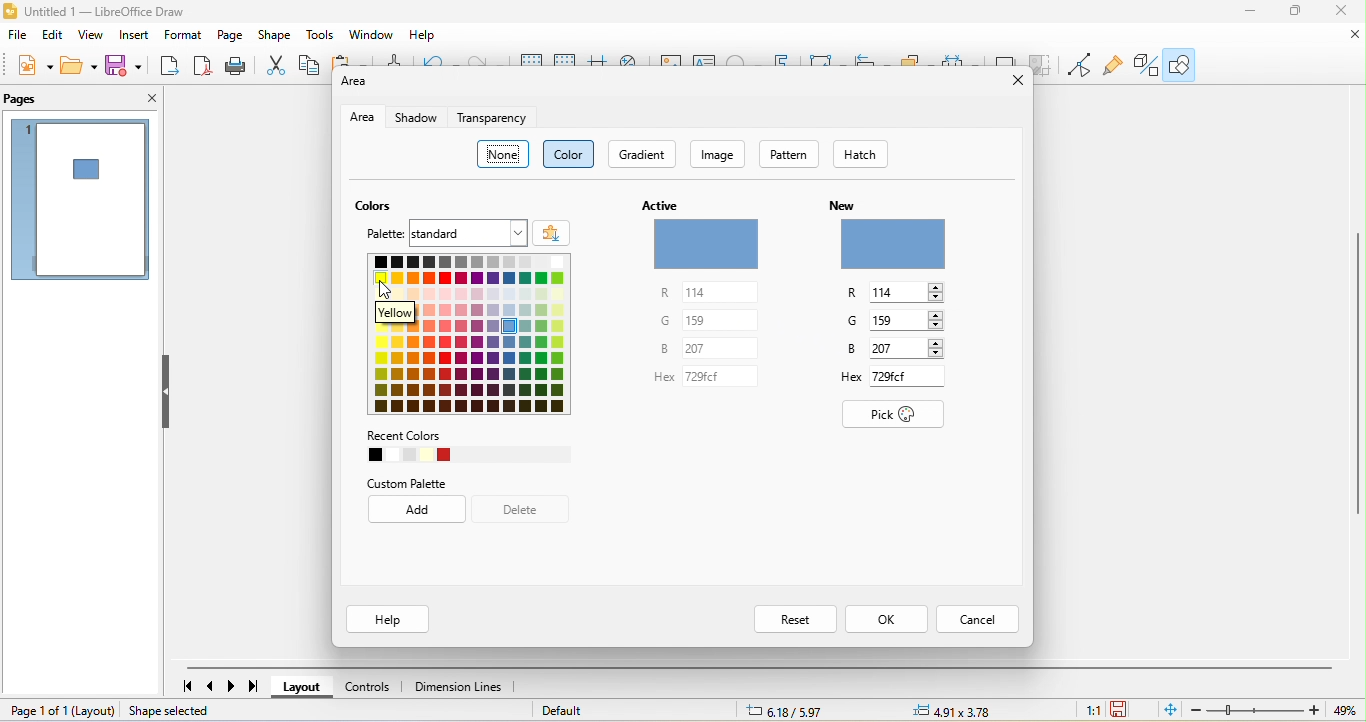 This screenshot has width=1366, height=722. Describe the element at coordinates (79, 203) in the screenshot. I see `page 1` at that location.